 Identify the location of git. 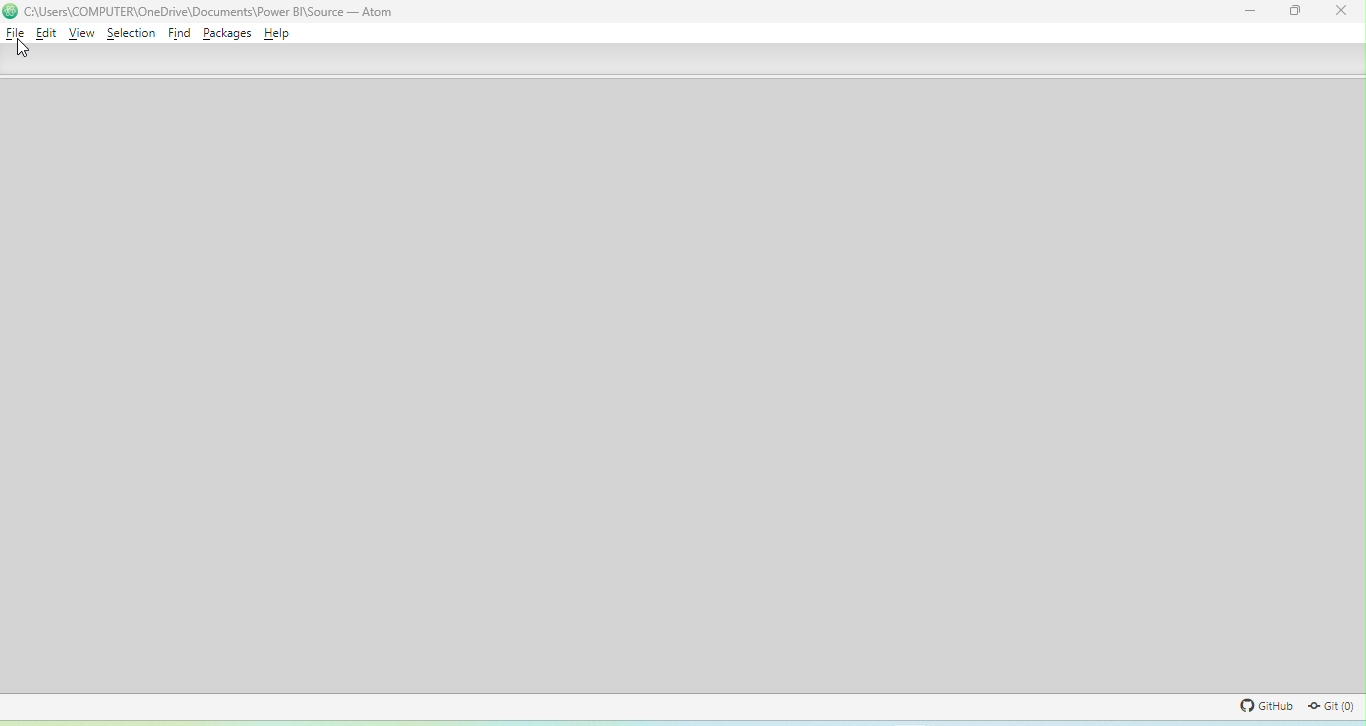
(1331, 706).